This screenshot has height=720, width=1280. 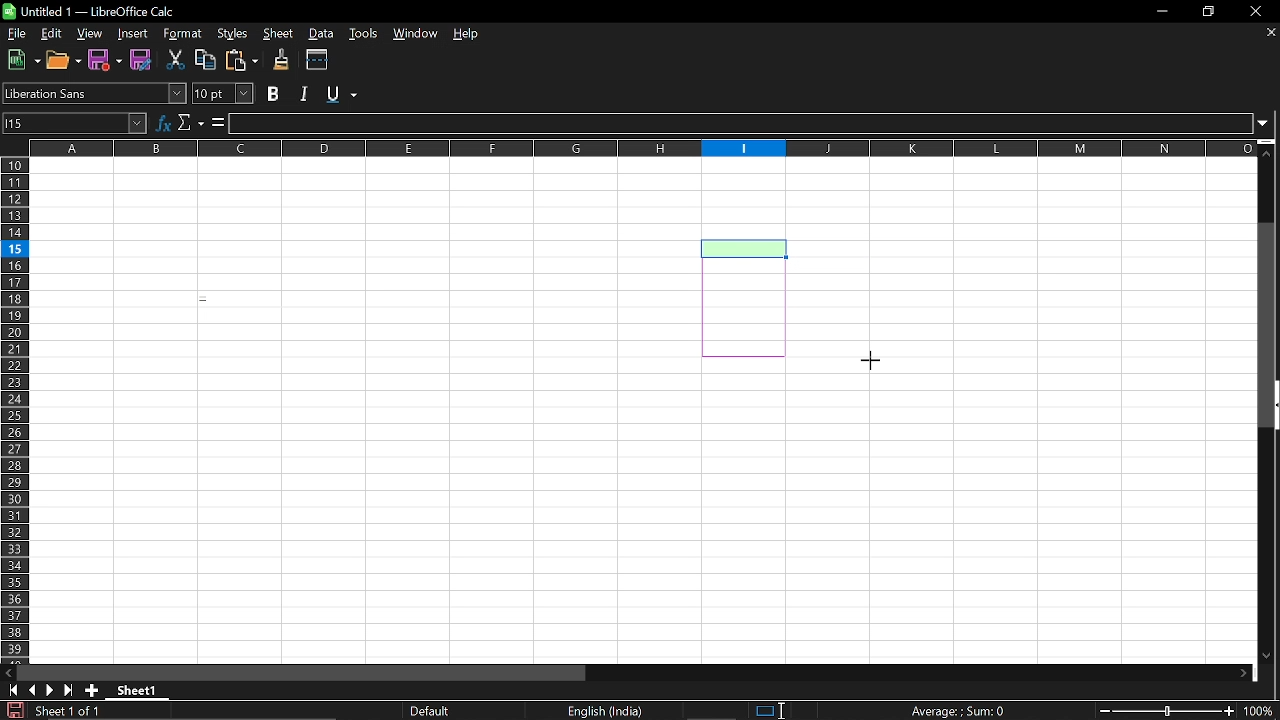 What do you see at coordinates (274, 93) in the screenshot?
I see `Bold` at bounding box center [274, 93].